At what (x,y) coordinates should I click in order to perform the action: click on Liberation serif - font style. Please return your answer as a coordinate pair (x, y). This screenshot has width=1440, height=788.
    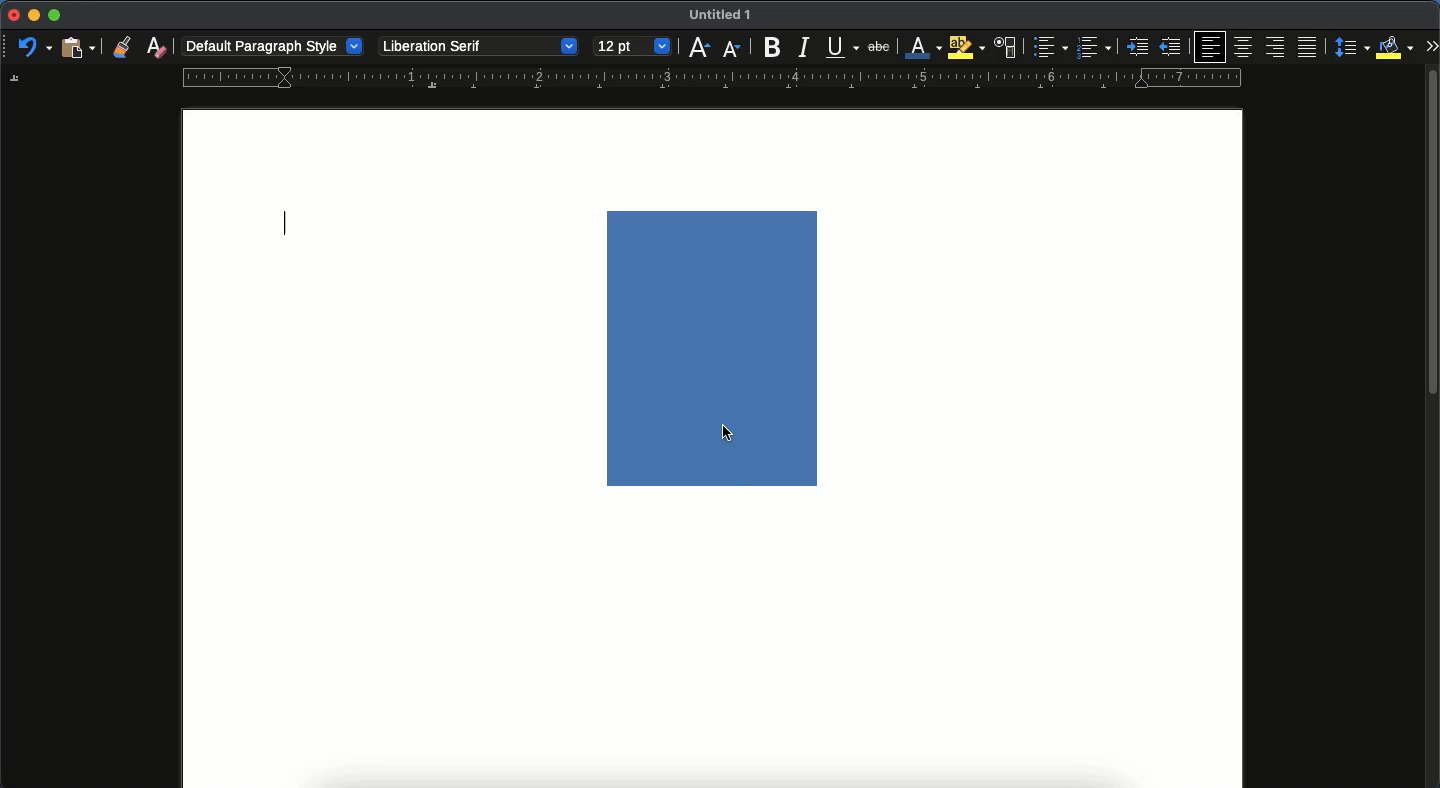
    Looking at the image, I should click on (476, 47).